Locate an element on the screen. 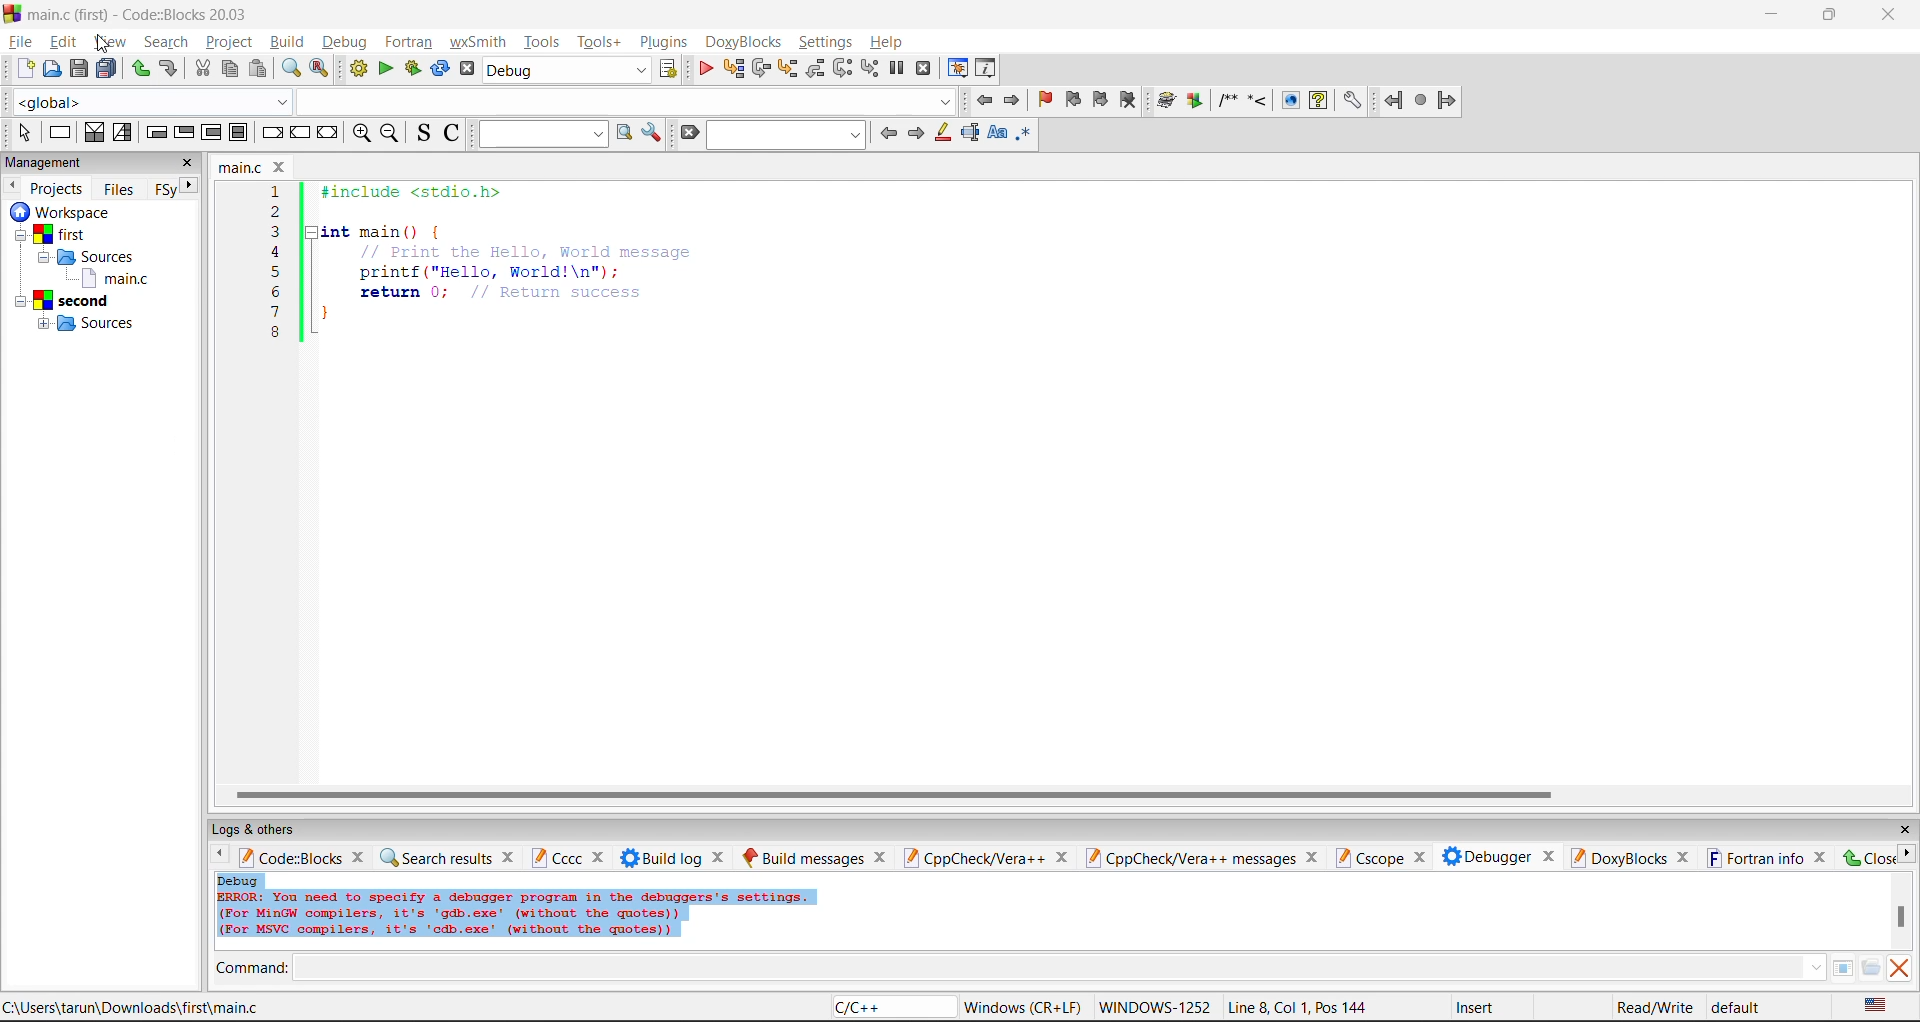 The width and height of the screenshot is (1920, 1022). Read/write is located at coordinates (1654, 1004).